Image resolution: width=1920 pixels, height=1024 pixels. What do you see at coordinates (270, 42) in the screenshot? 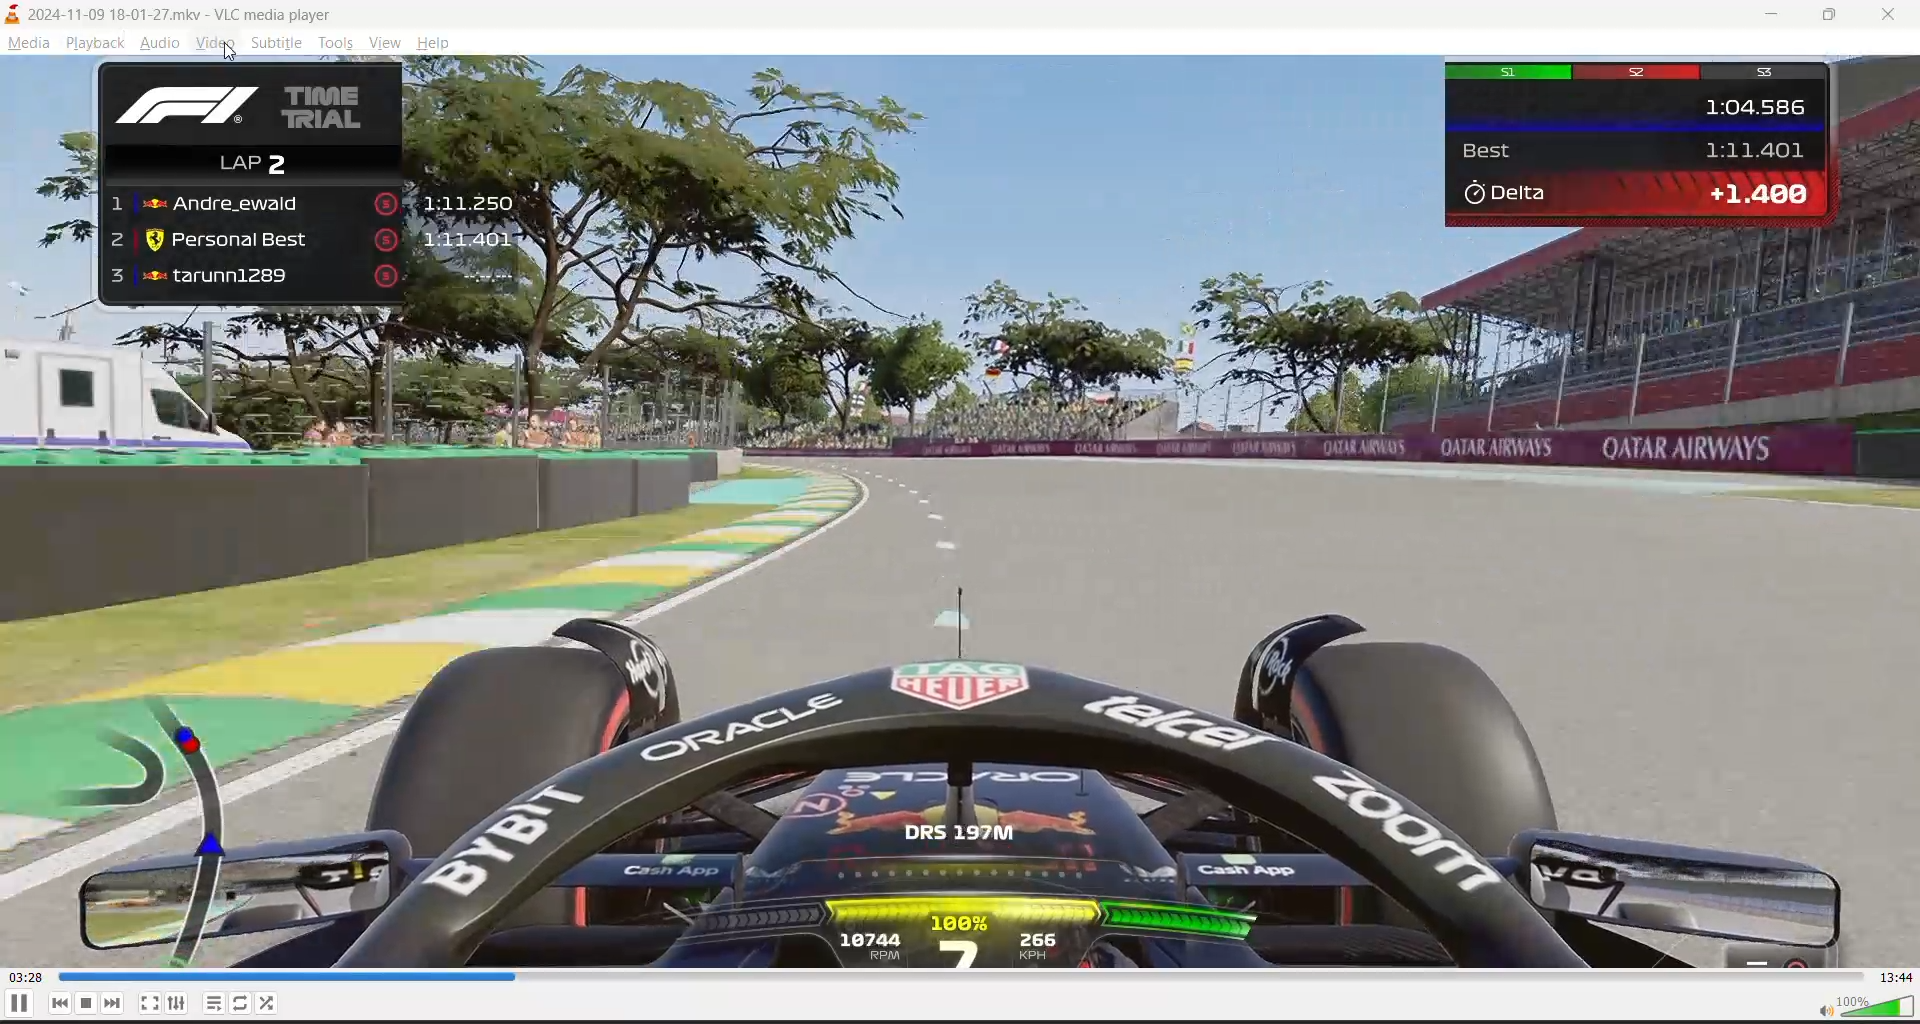
I see `subtitle` at bounding box center [270, 42].